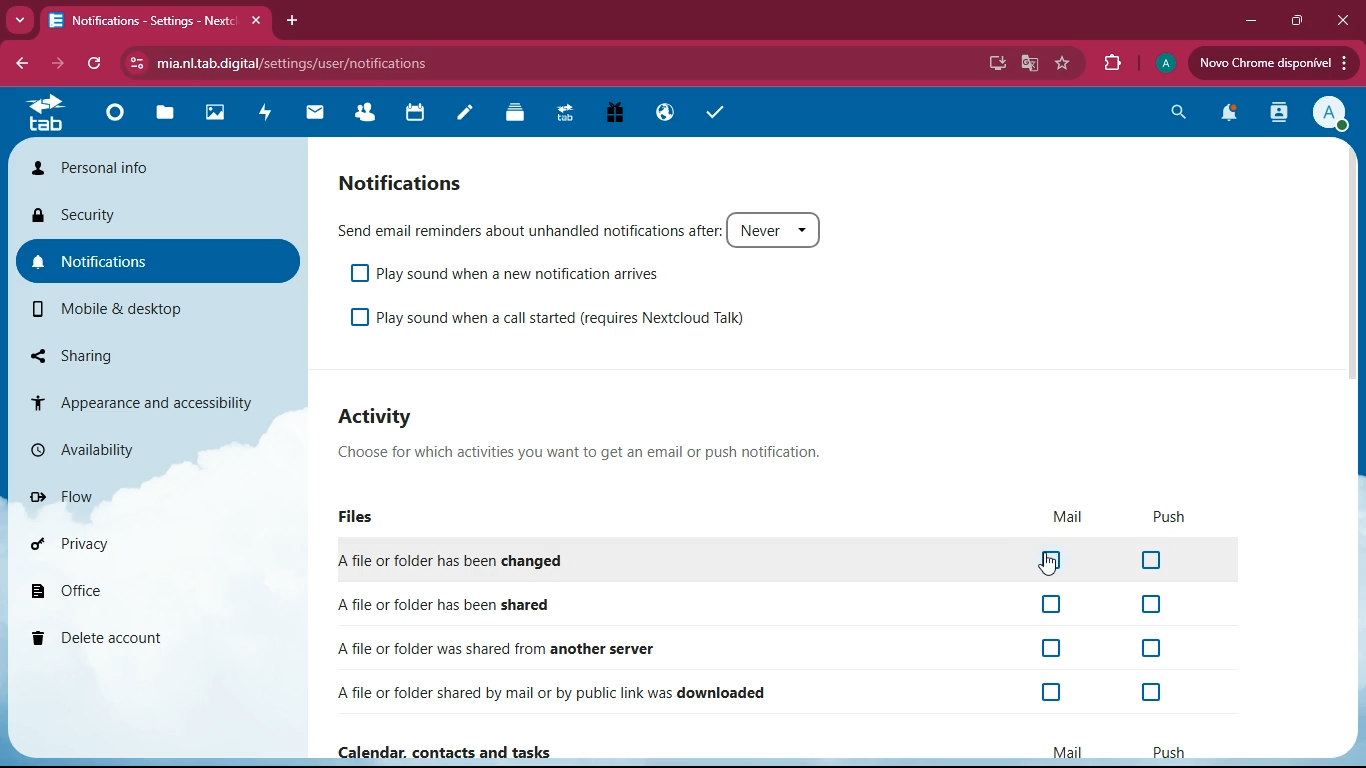 This screenshot has width=1366, height=768. Describe the element at coordinates (362, 519) in the screenshot. I see `files` at that location.